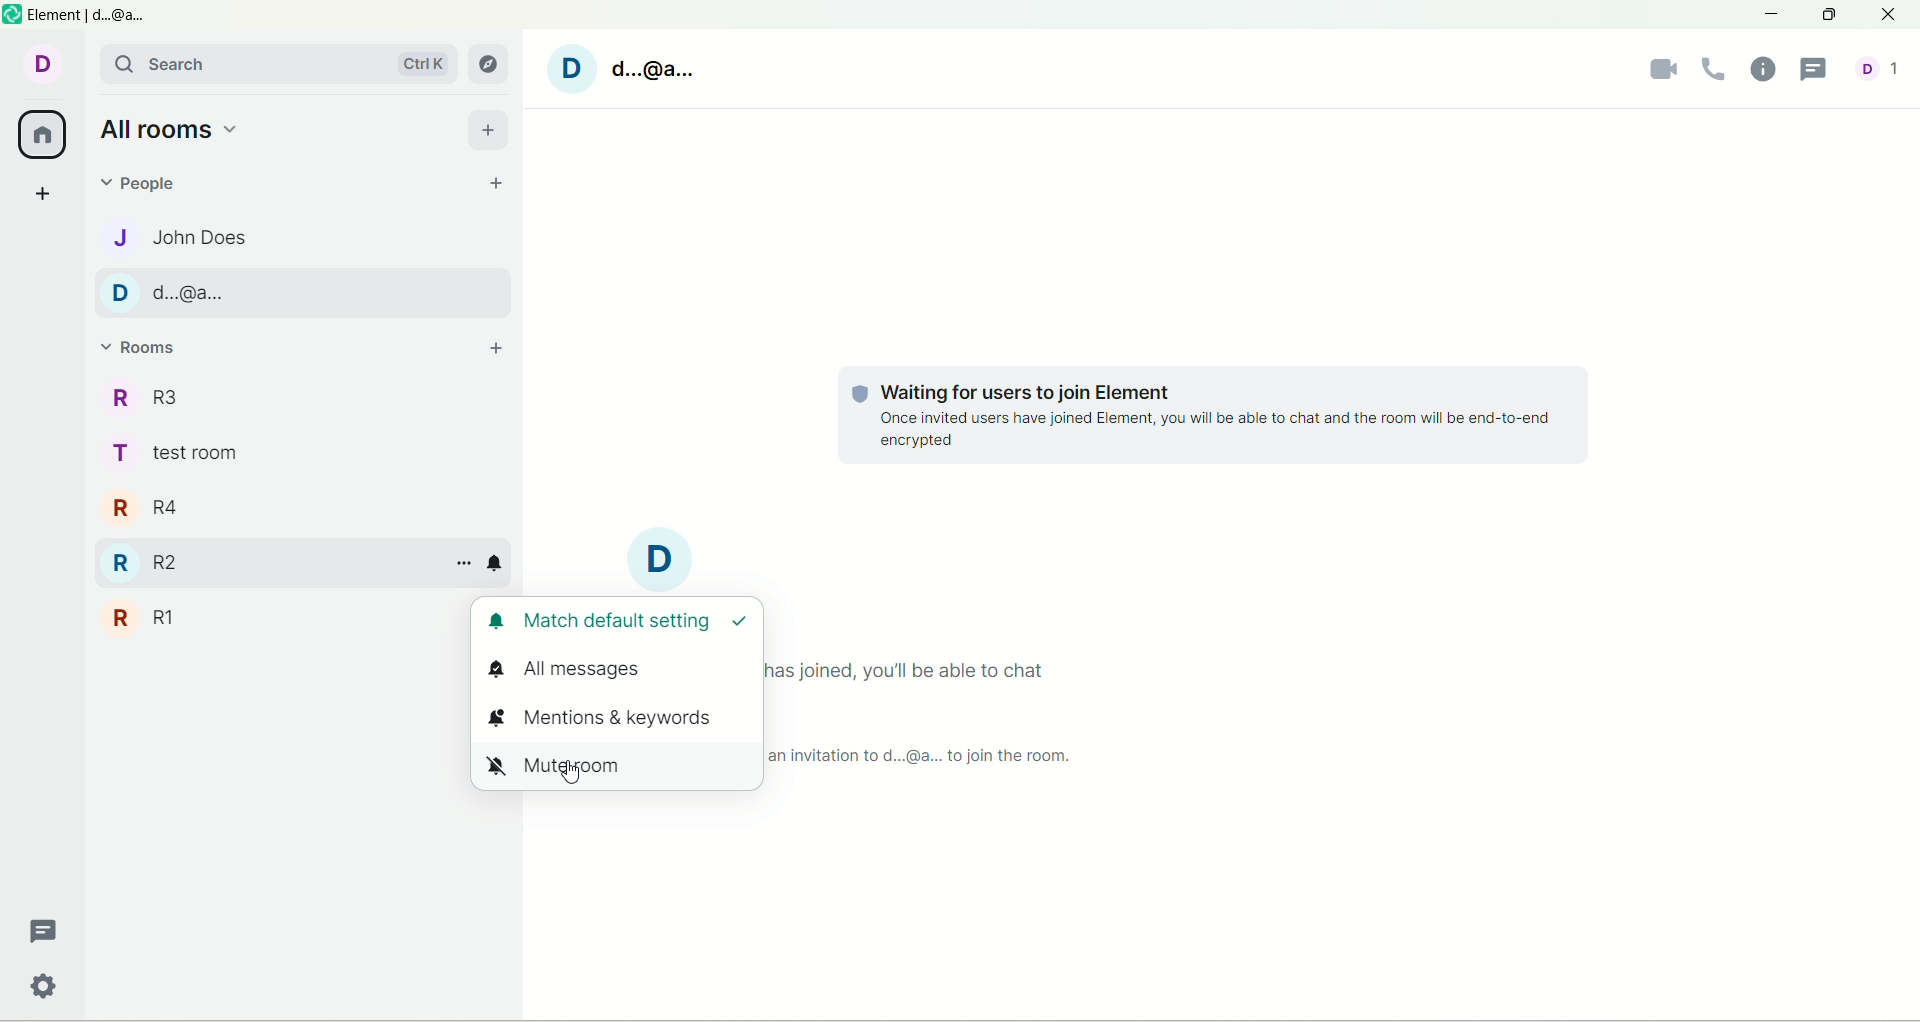 The width and height of the screenshot is (1920, 1022). Describe the element at coordinates (567, 671) in the screenshot. I see `all messages` at that location.